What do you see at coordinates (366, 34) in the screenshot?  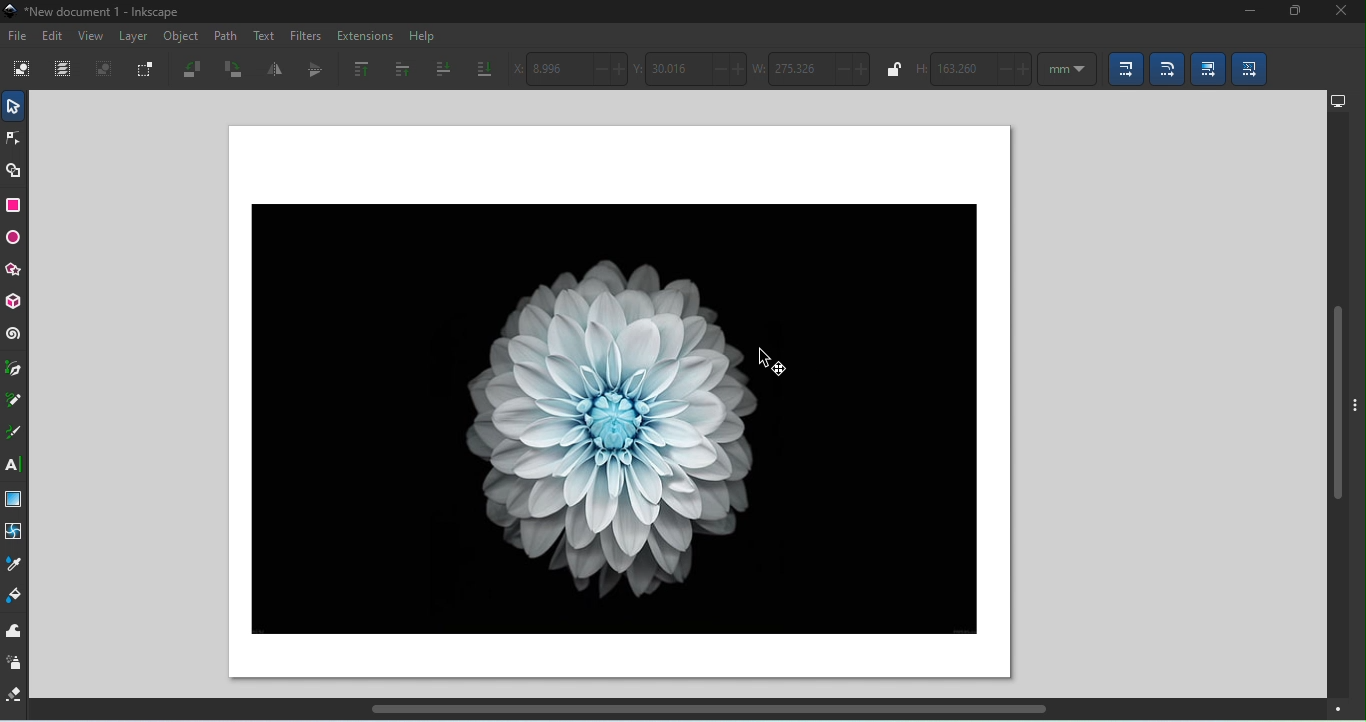 I see `Extensions` at bounding box center [366, 34].